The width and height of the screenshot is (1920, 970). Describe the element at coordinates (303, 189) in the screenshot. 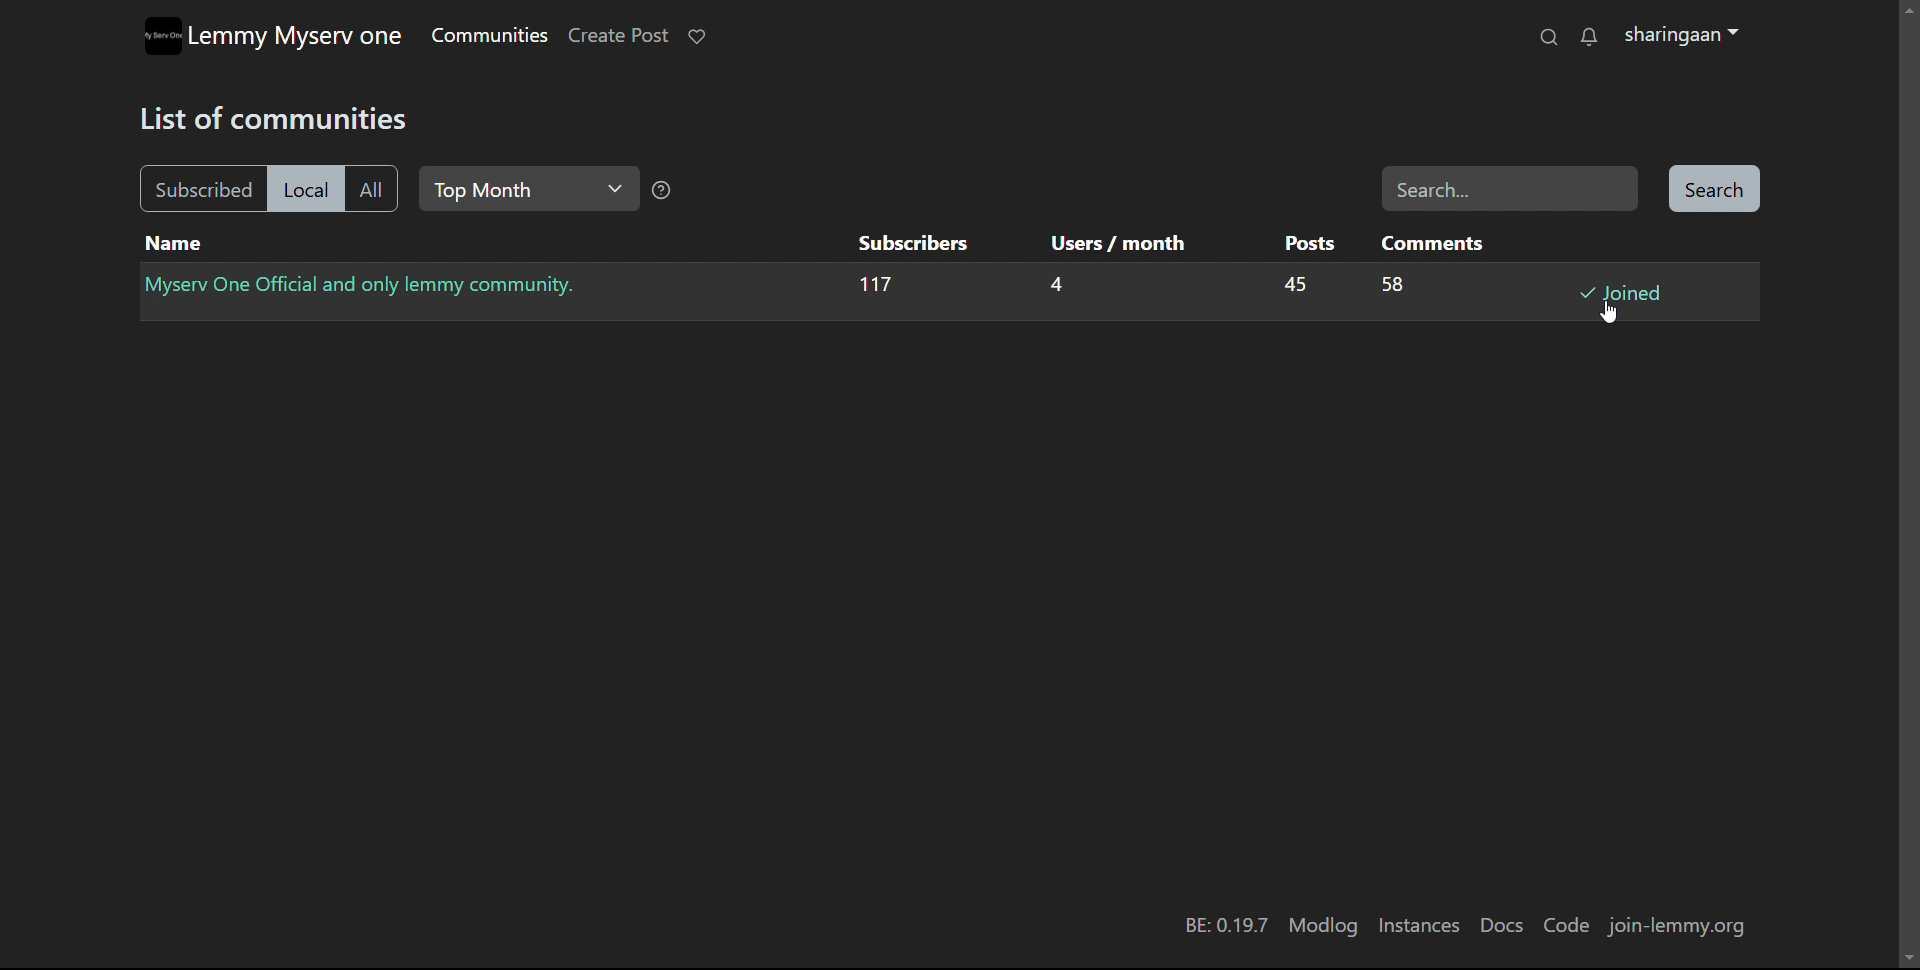

I see `local` at that location.